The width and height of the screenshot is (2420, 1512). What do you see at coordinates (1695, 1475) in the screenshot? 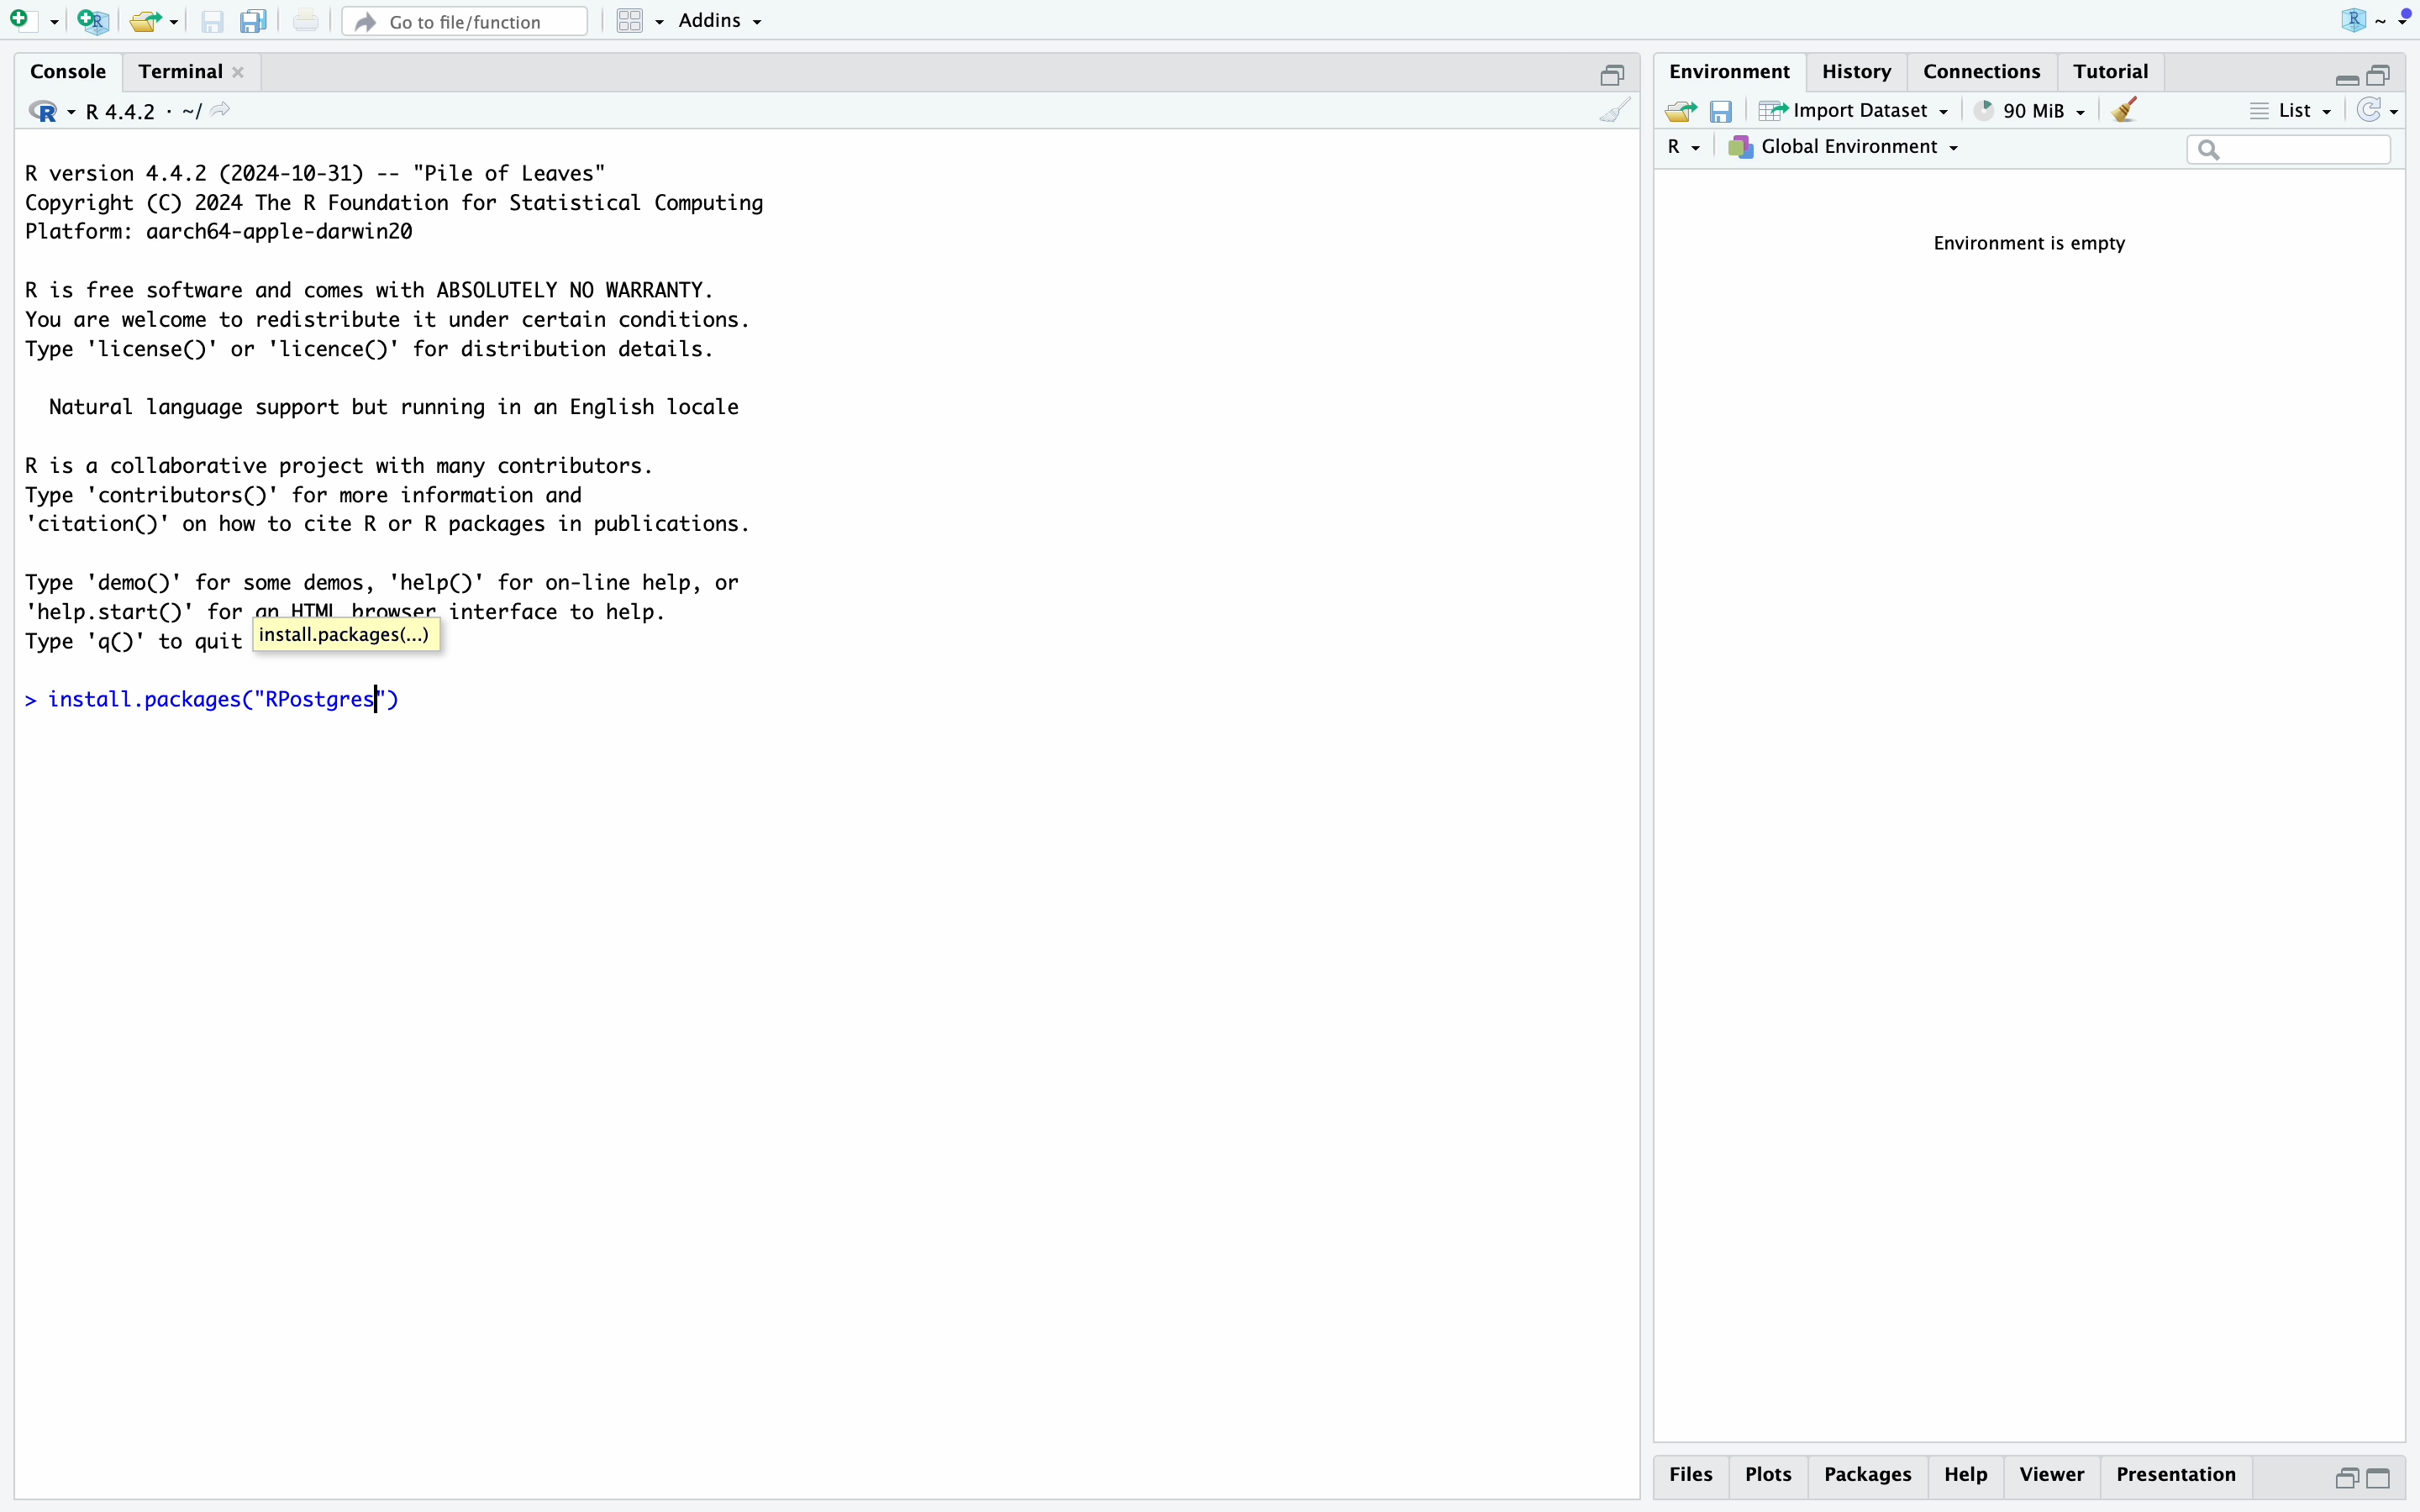
I see `files` at bounding box center [1695, 1475].